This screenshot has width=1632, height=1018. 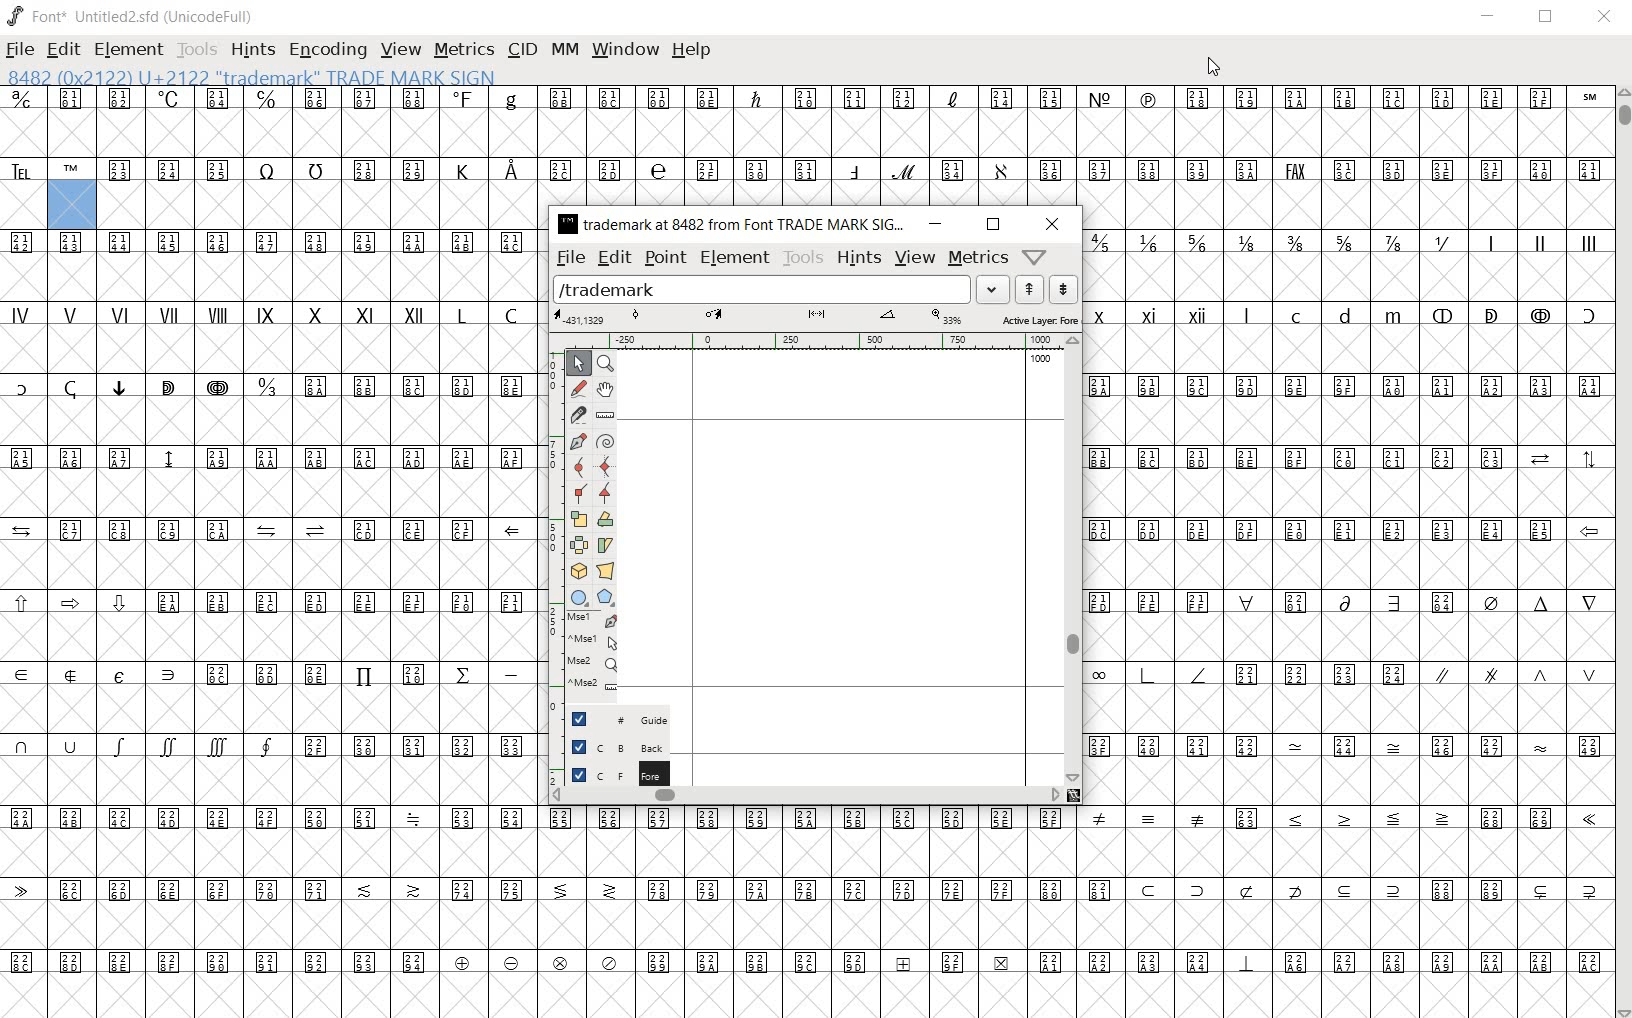 I want to click on symbols, so click(x=271, y=707).